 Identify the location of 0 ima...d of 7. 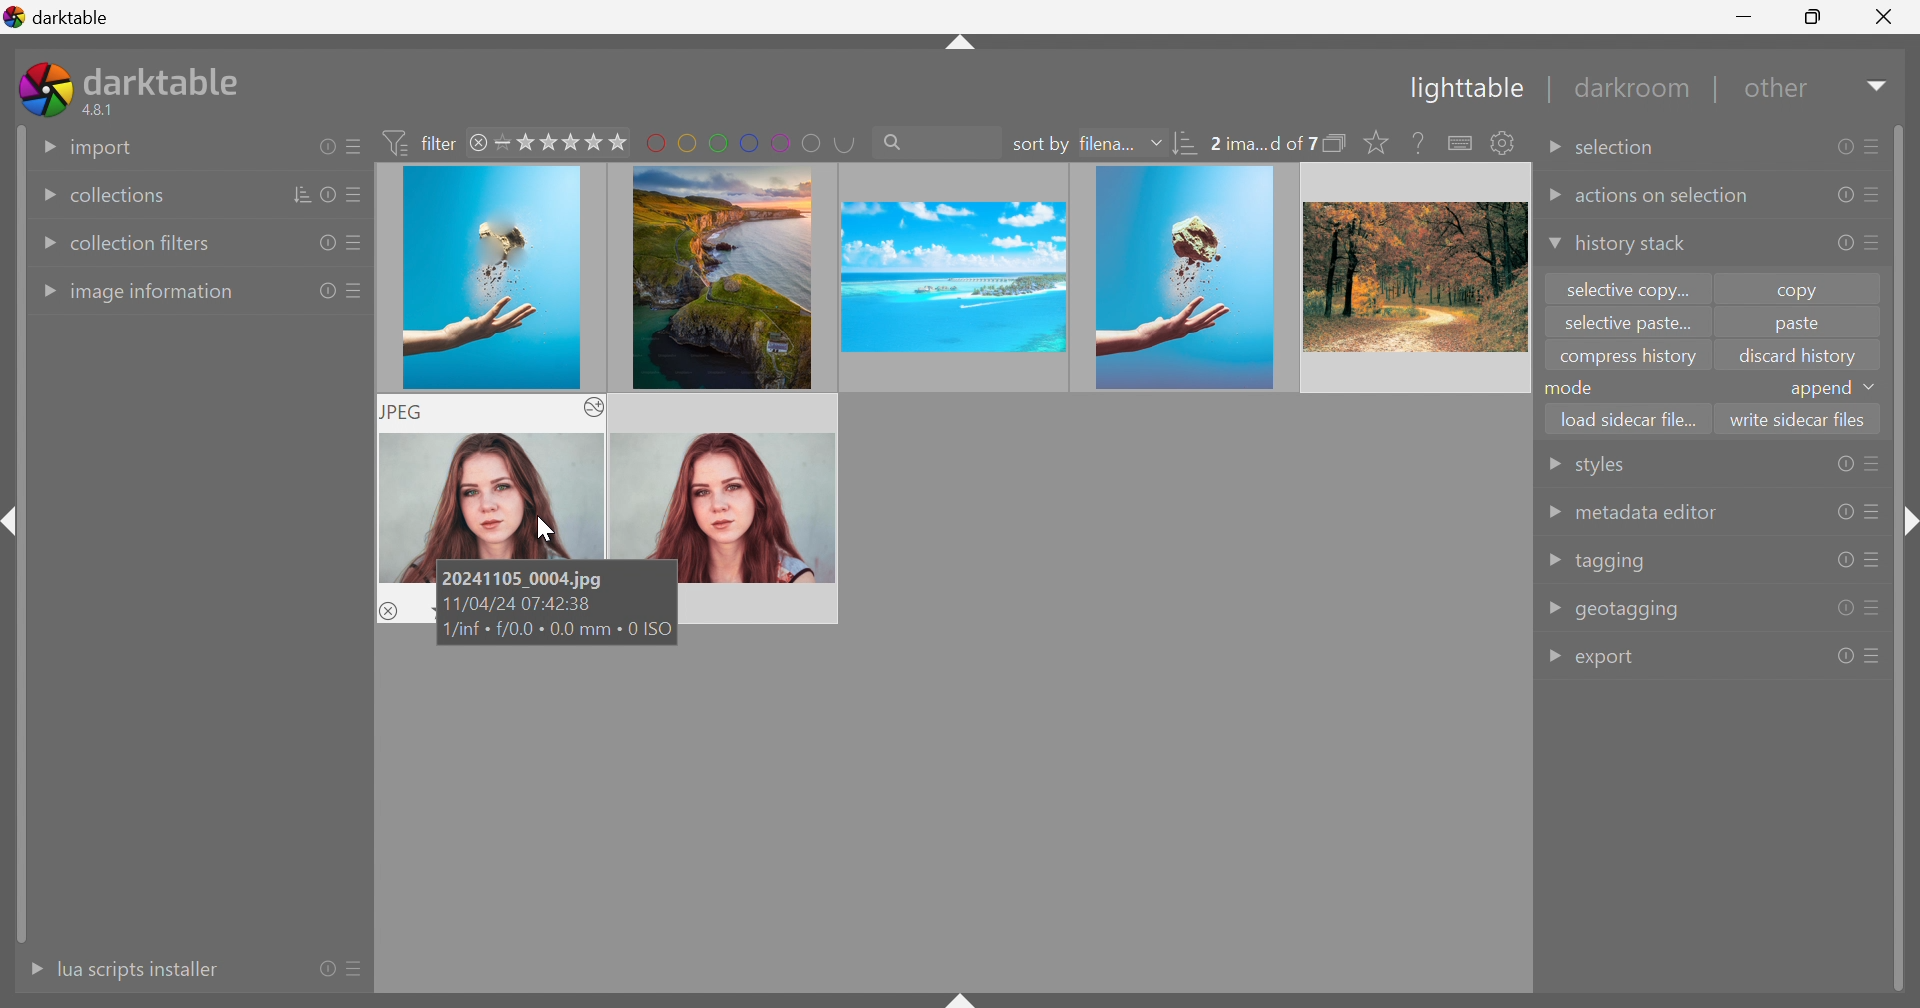
(1263, 144).